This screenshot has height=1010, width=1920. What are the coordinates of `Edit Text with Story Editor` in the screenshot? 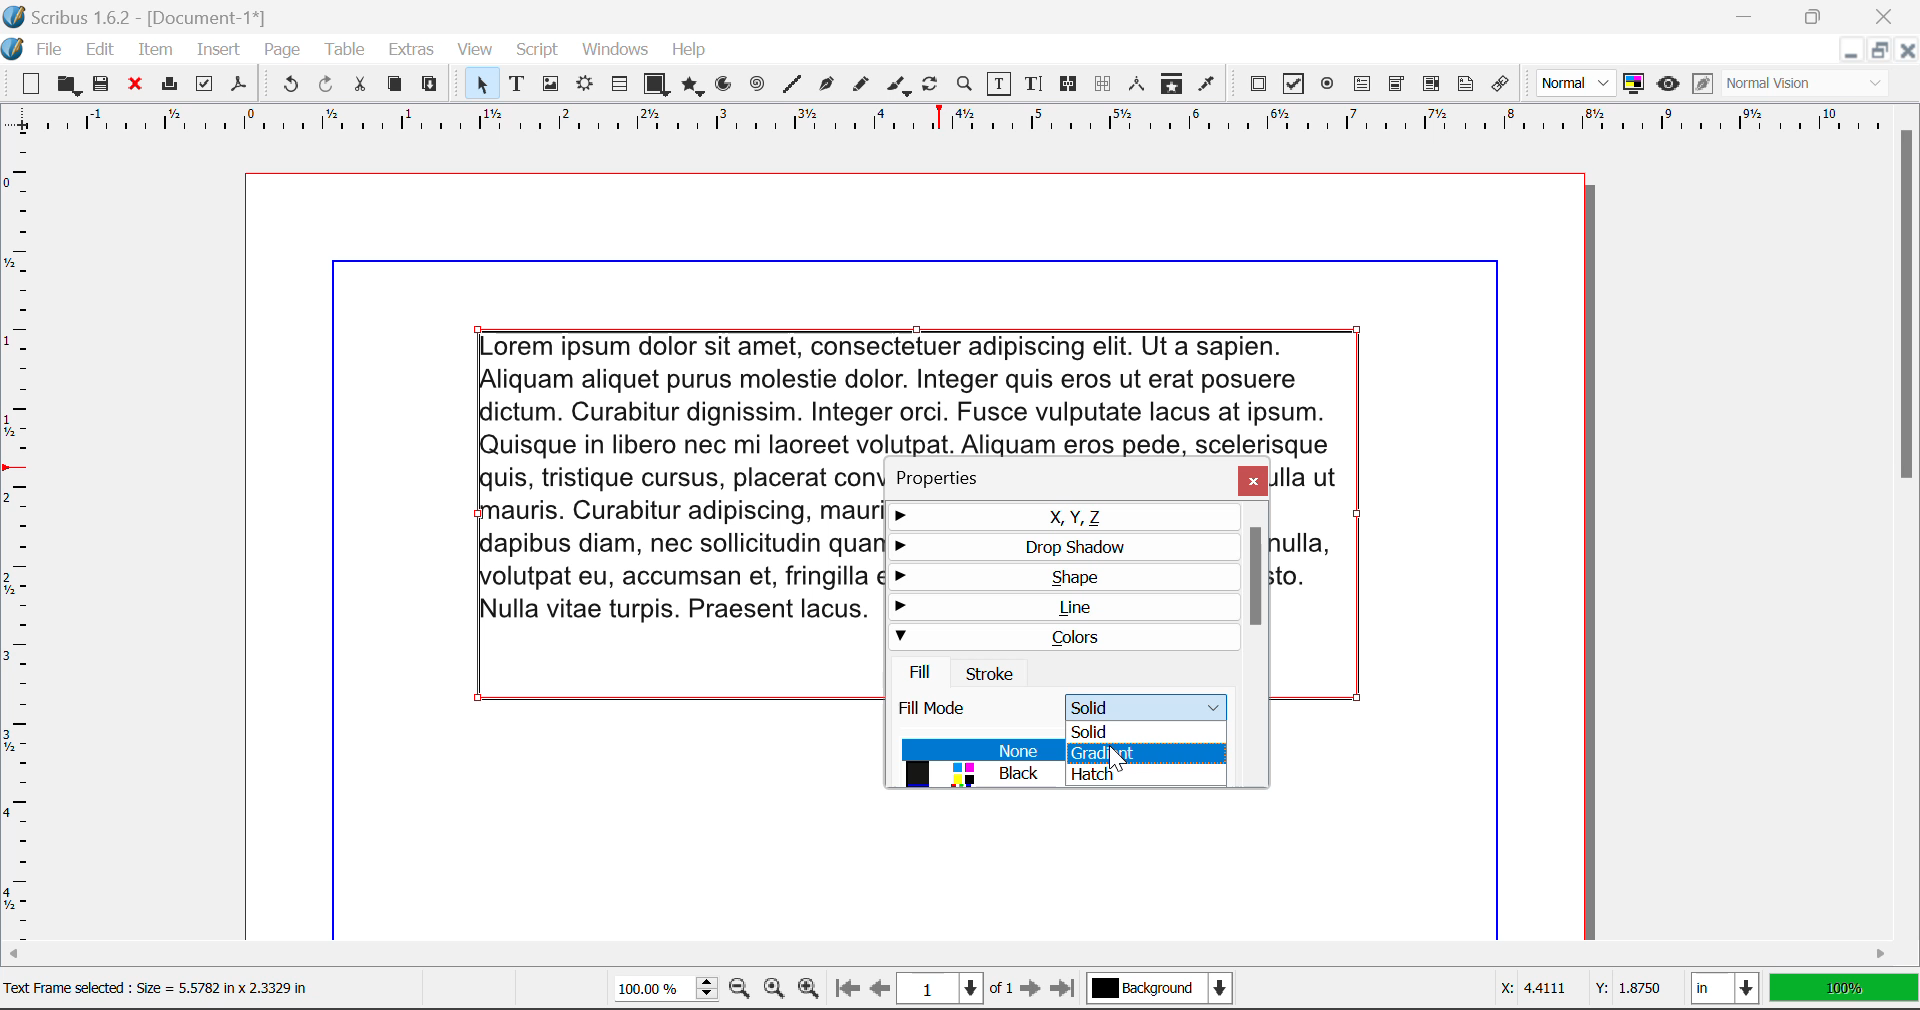 It's located at (1037, 84).